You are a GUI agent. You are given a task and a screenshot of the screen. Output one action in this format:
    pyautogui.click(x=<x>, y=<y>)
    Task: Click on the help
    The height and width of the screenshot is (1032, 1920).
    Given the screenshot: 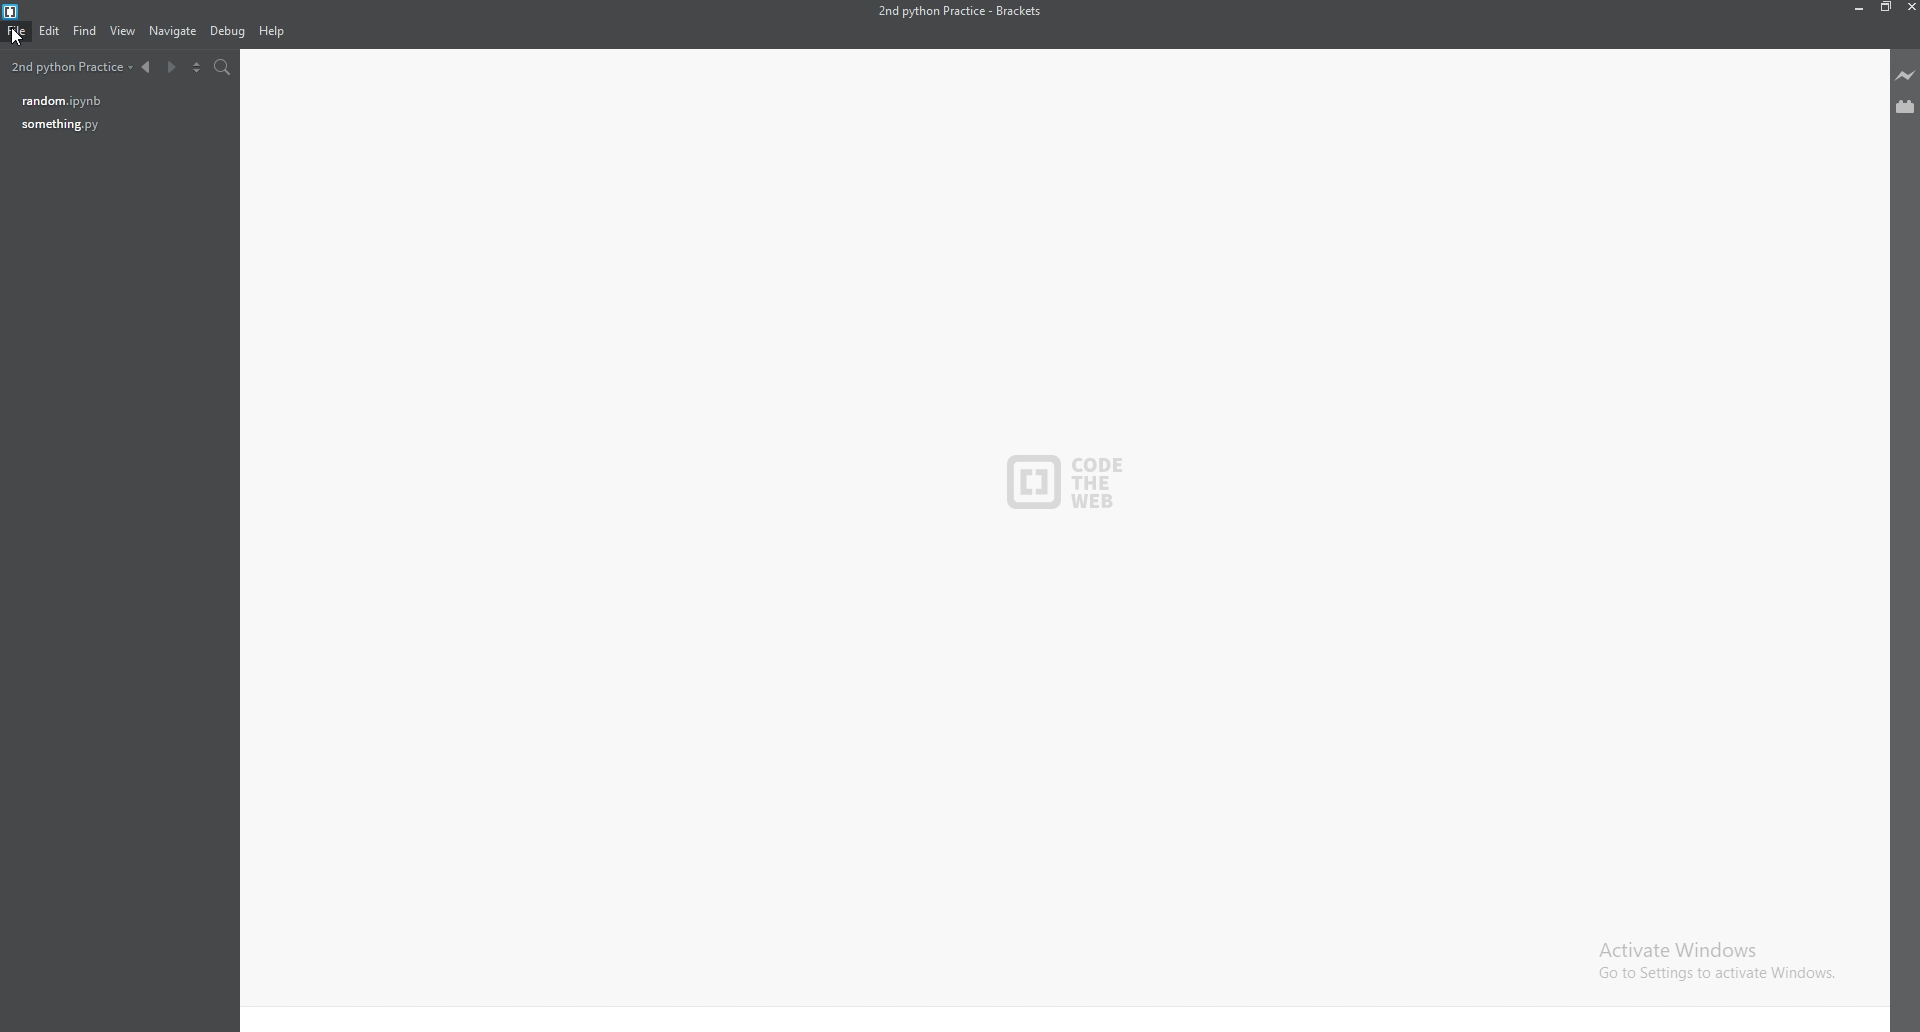 What is the action you would take?
    pyautogui.click(x=274, y=31)
    